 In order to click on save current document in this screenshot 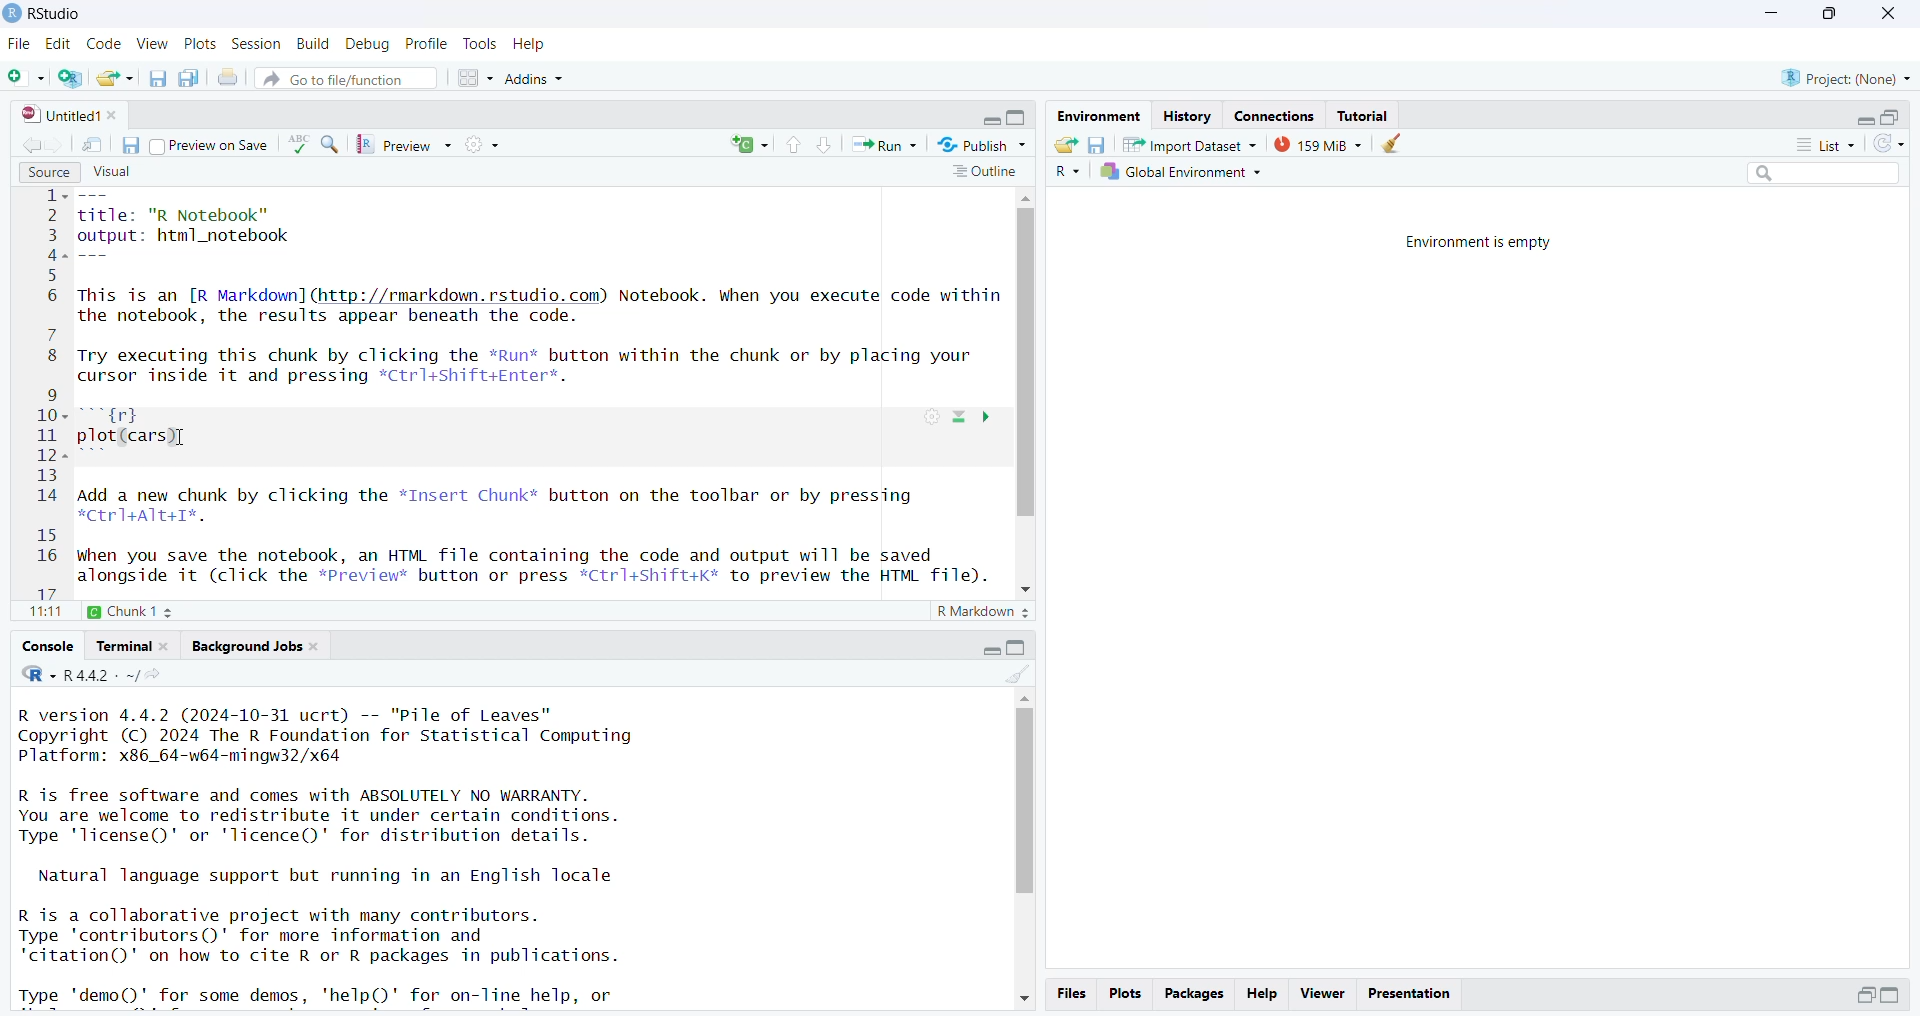, I will do `click(160, 78)`.